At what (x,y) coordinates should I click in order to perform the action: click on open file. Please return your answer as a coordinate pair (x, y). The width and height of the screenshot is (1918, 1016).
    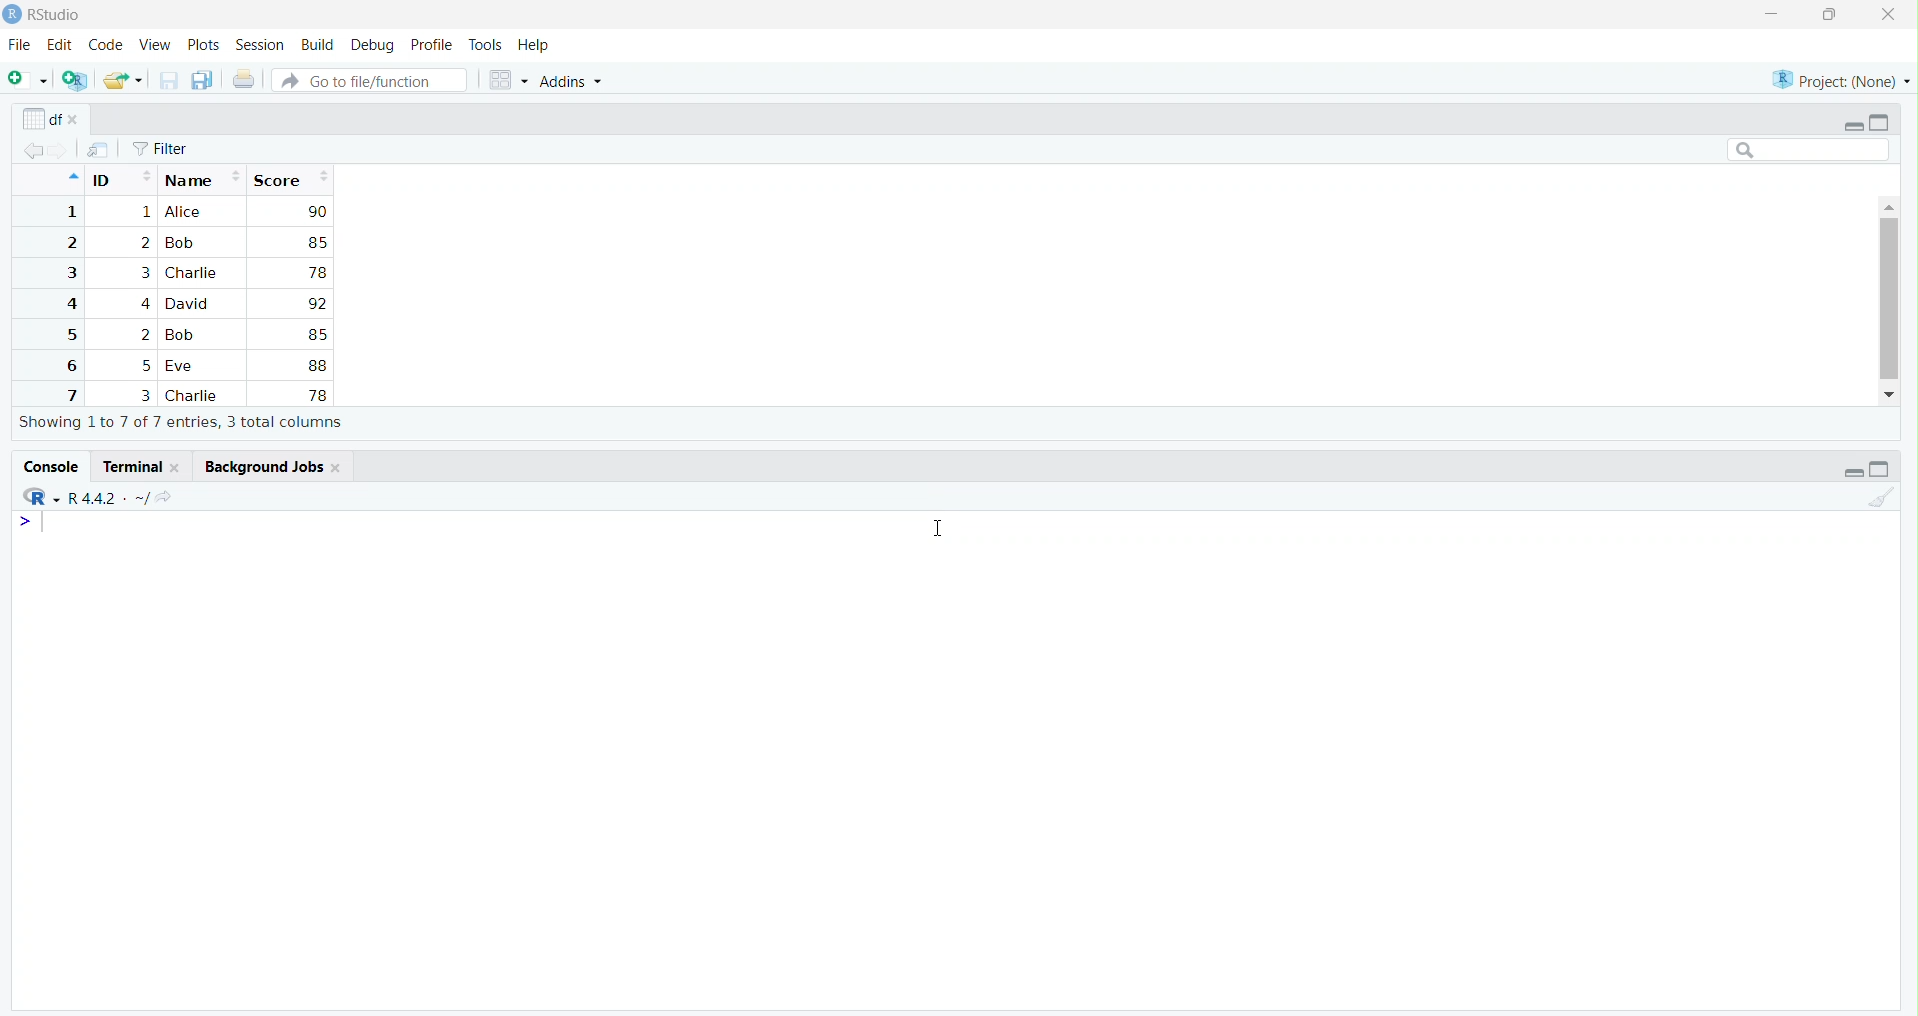
    Looking at the image, I should click on (123, 81).